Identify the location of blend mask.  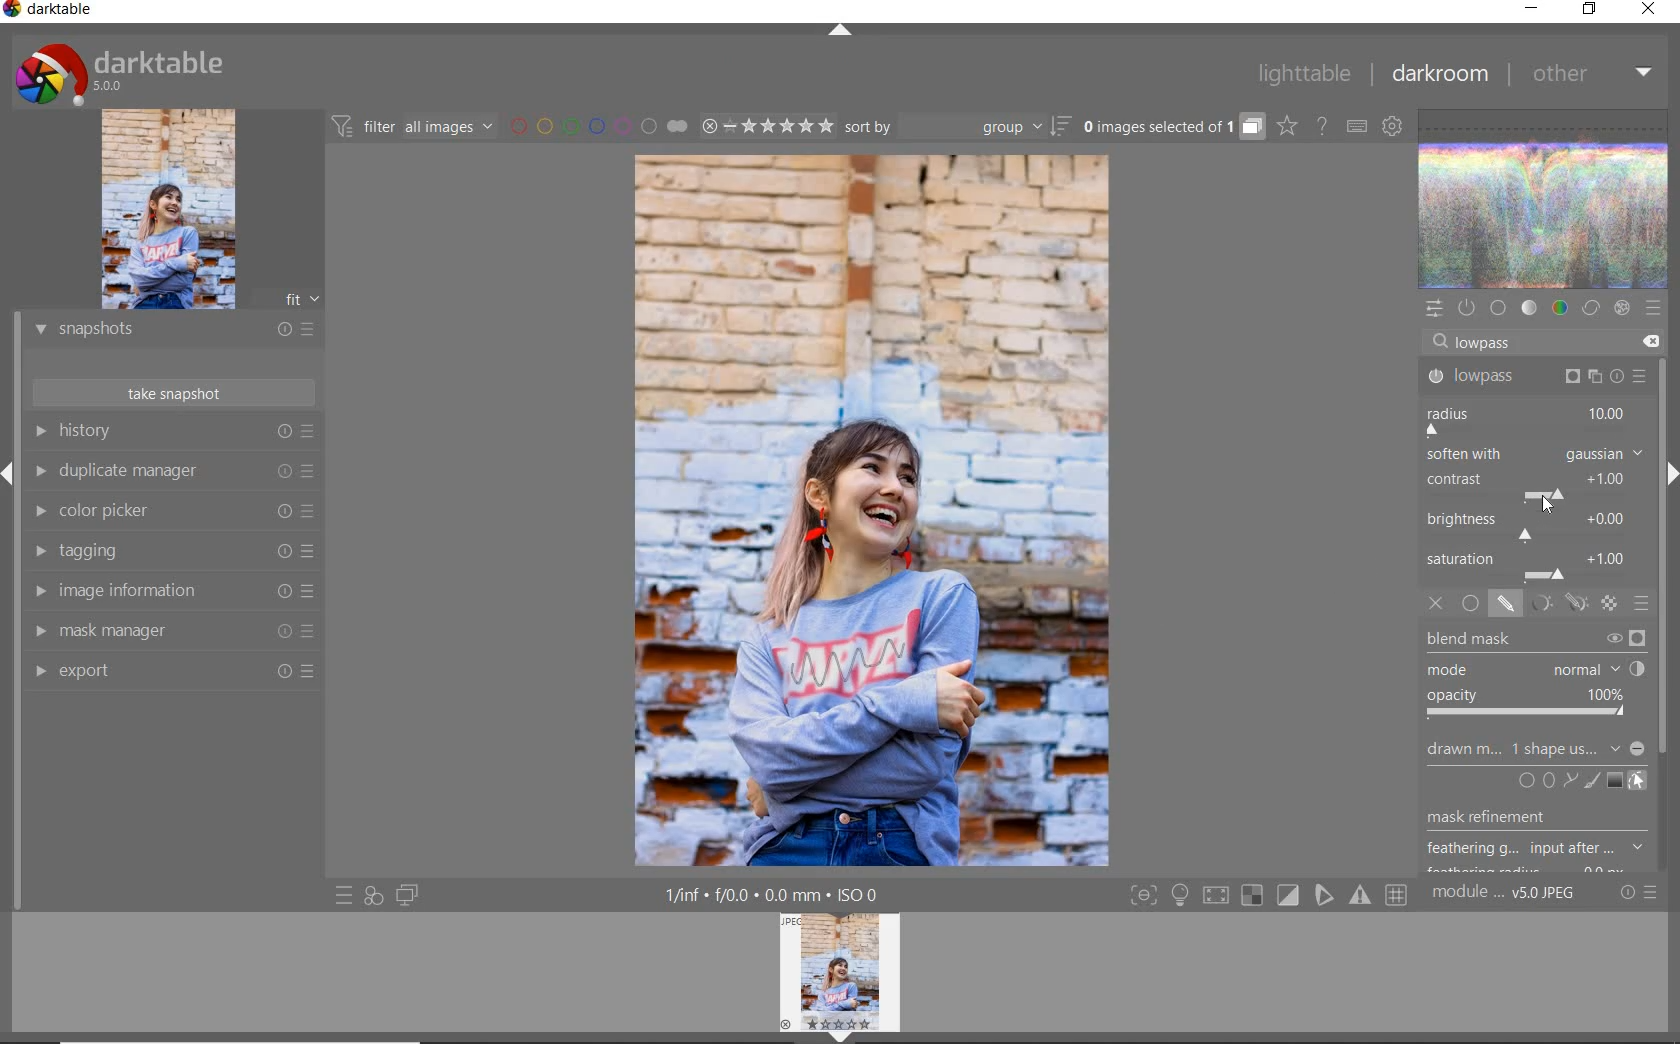
(1541, 676).